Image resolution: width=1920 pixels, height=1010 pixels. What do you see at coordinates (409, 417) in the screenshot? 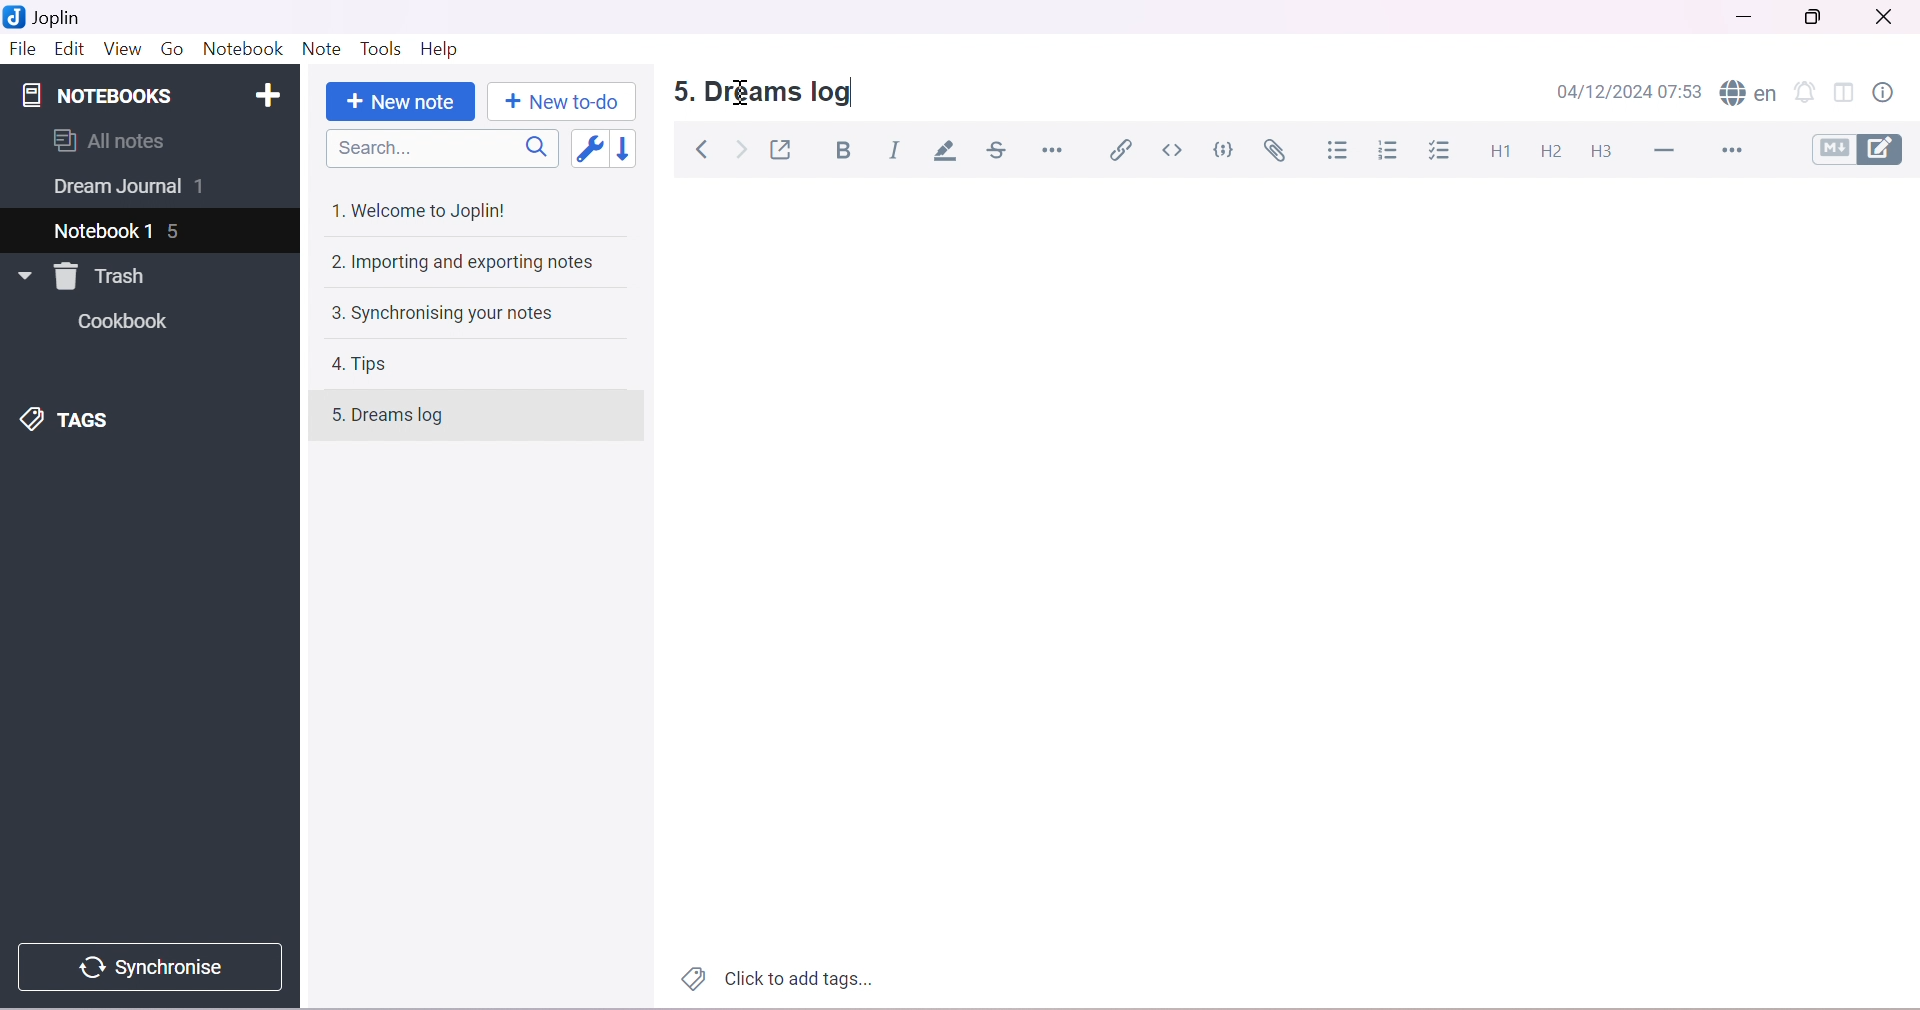
I see `Dreams log` at bounding box center [409, 417].